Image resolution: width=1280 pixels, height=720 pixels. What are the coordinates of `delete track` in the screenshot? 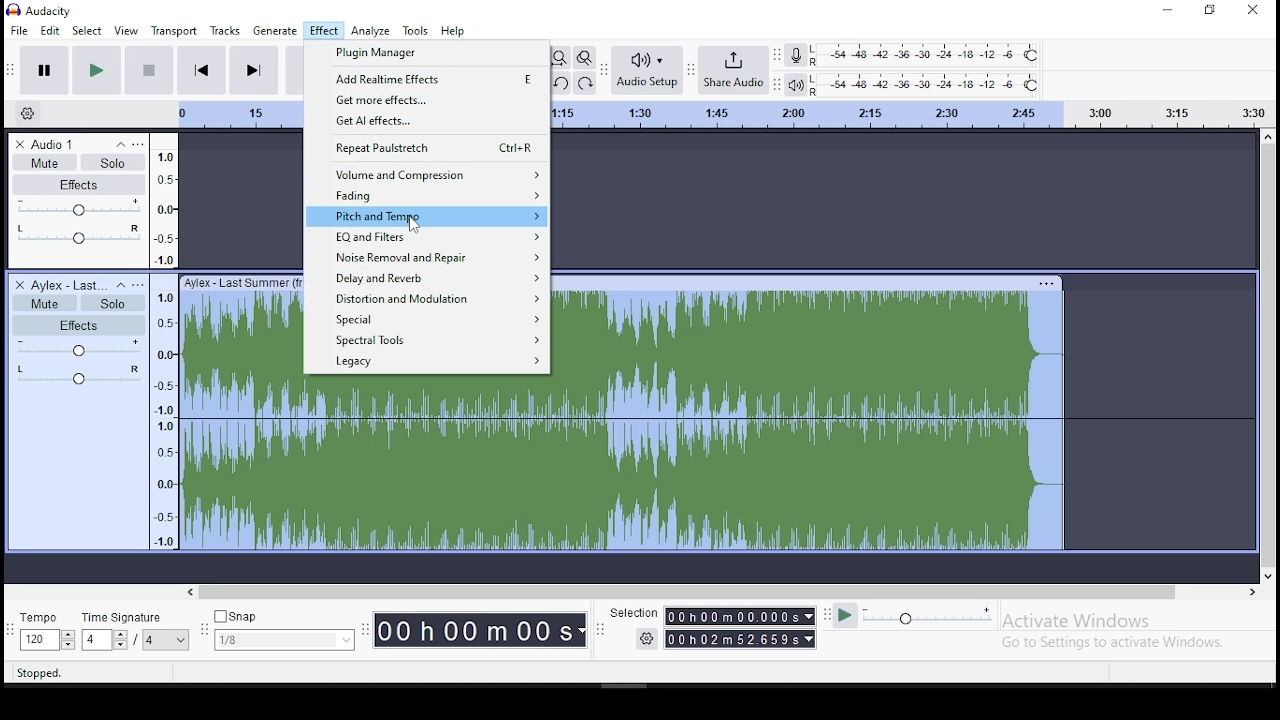 It's located at (19, 142).